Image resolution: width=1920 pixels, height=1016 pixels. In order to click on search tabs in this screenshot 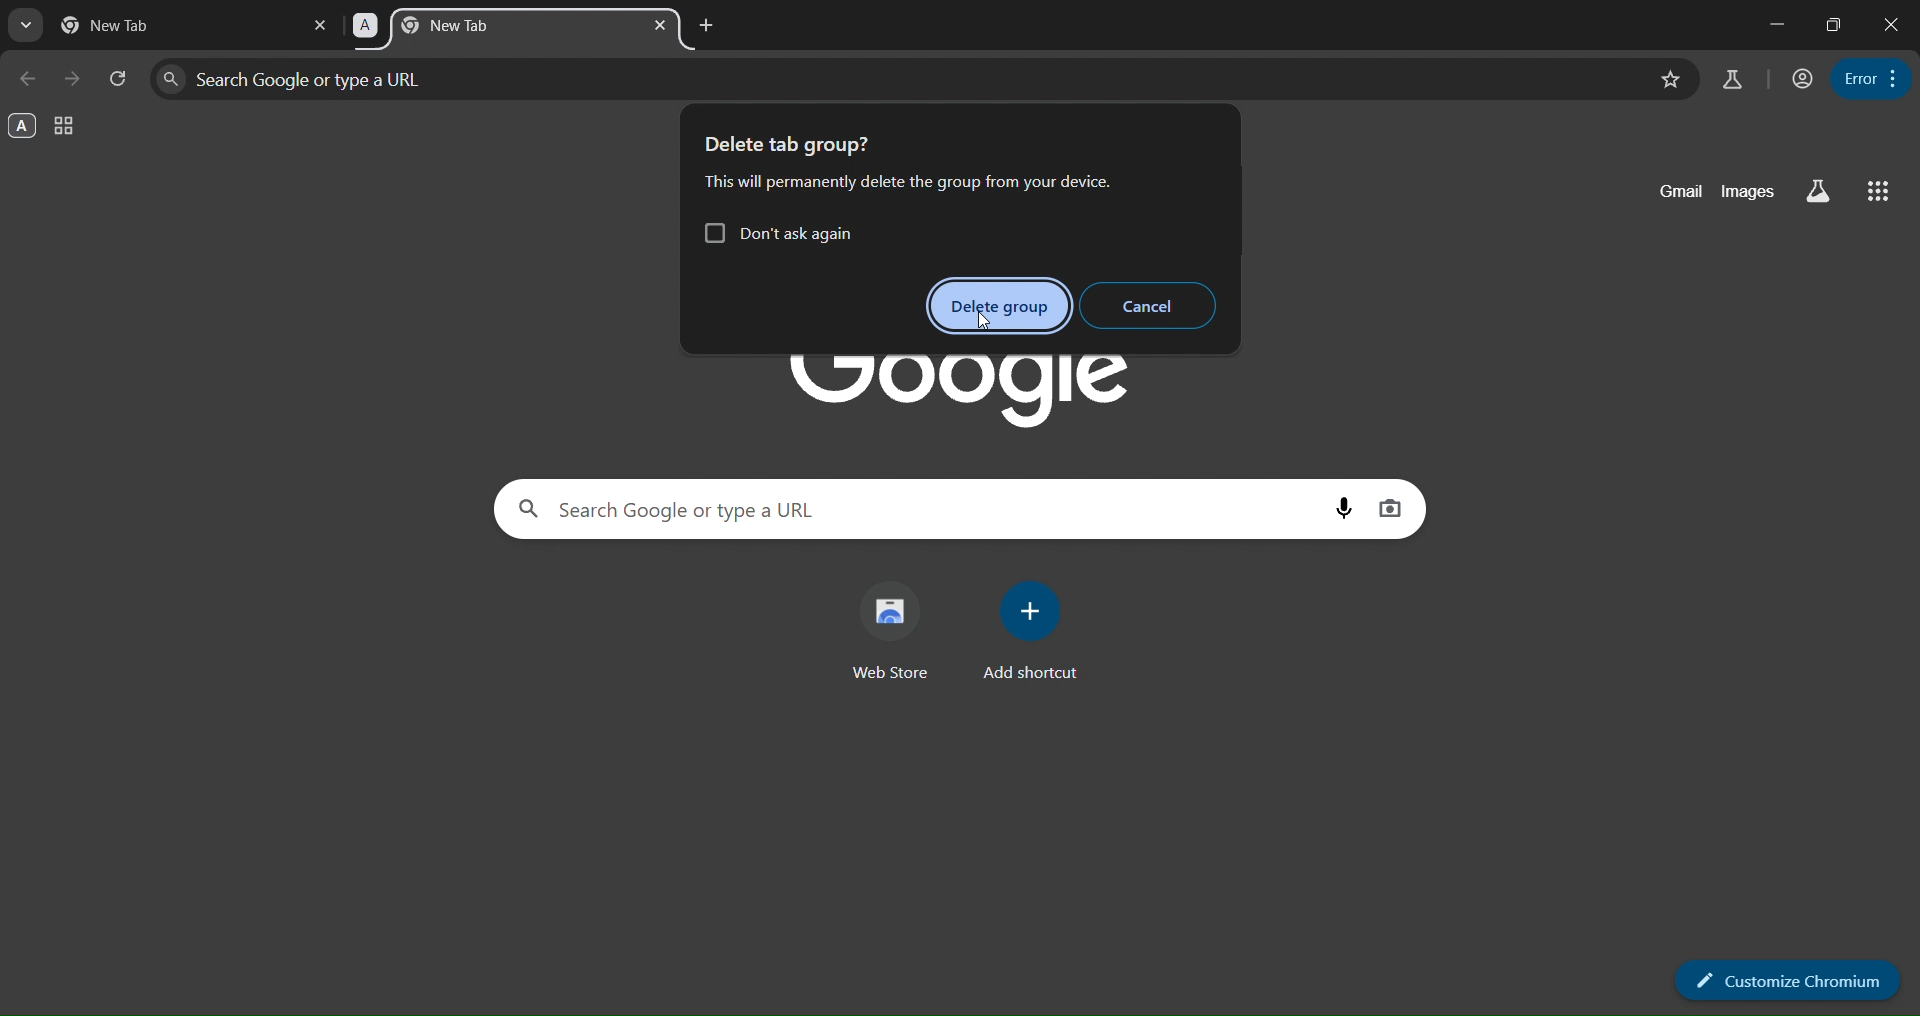, I will do `click(26, 28)`.